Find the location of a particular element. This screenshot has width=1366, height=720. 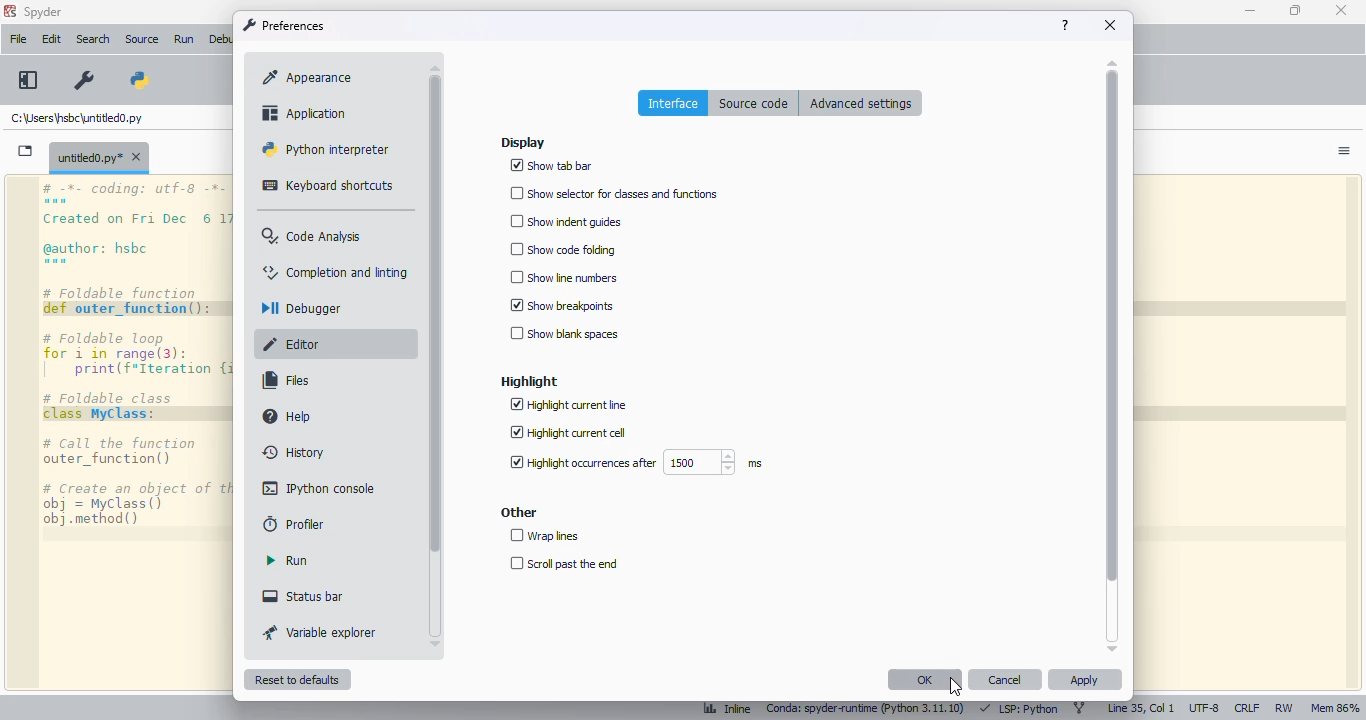

vertical scroll bar is located at coordinates (1112, 326).